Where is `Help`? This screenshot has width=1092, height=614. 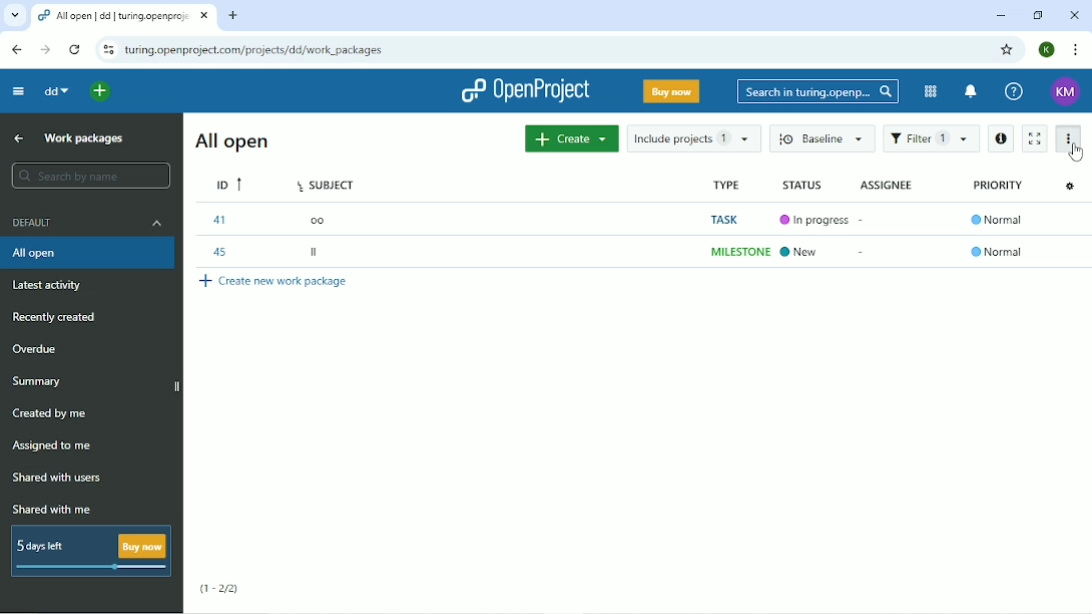 Help is located at coordinates (1013, 92).